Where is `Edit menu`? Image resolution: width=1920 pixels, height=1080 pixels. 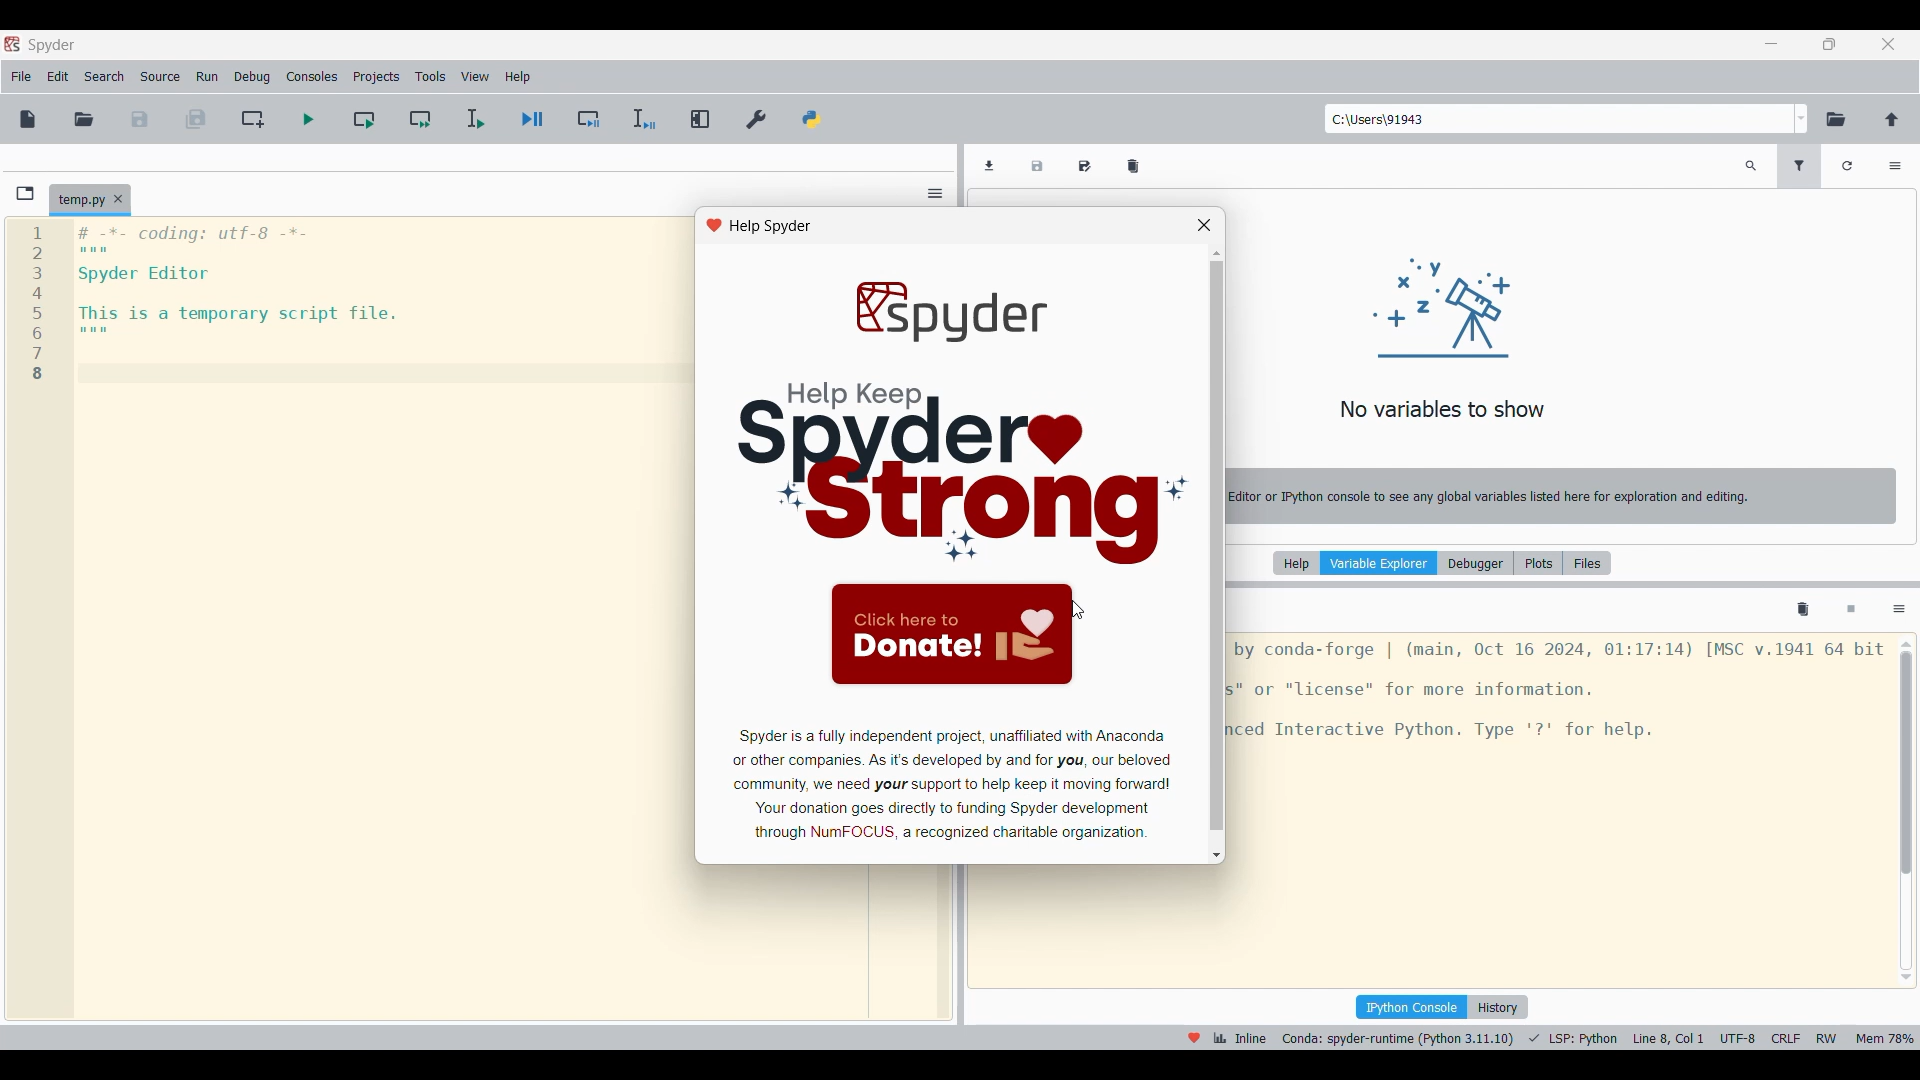
Edit menu is located at coordinates (59, 76).